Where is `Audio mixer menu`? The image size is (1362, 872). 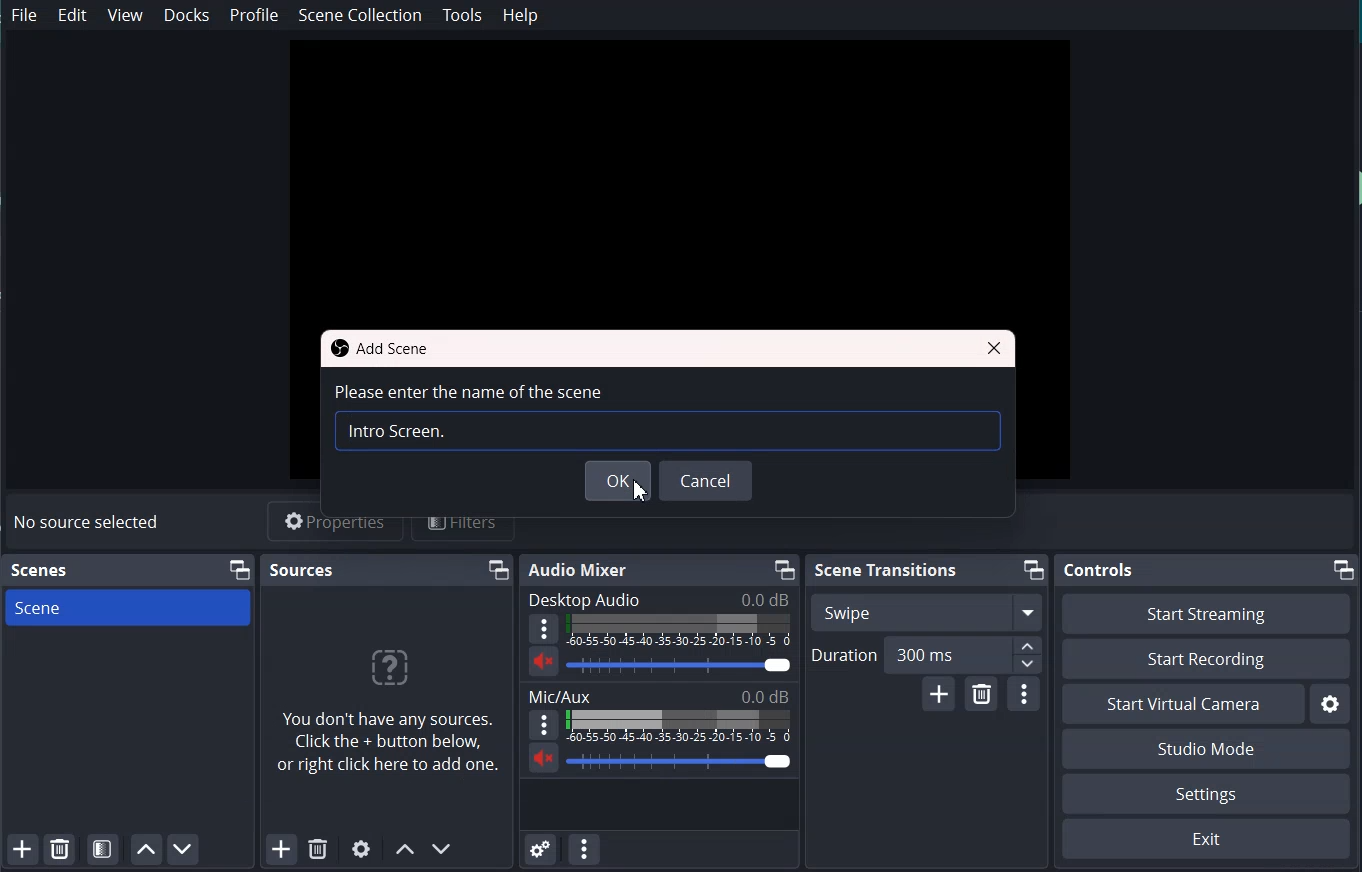
Audio mixer menu is located at coordinates (584, 848).